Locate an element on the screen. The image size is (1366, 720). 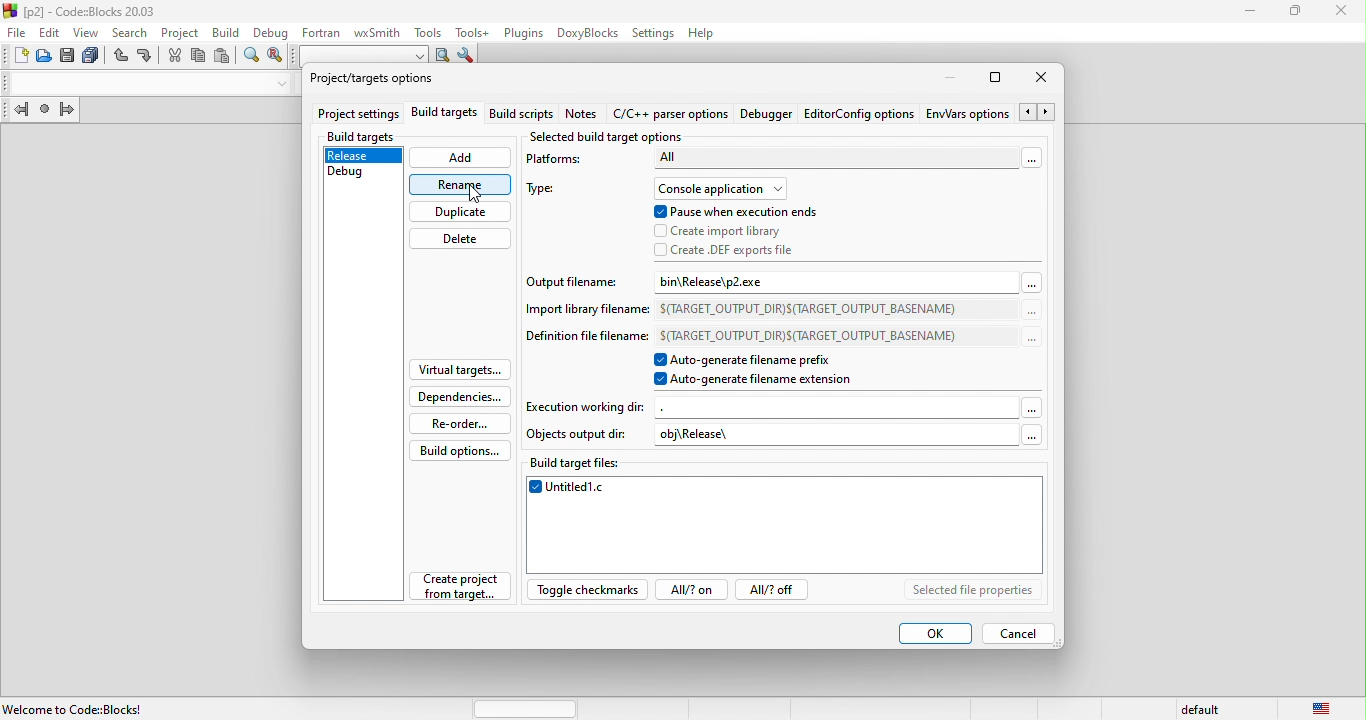
type is located at coordinates (549, 191).